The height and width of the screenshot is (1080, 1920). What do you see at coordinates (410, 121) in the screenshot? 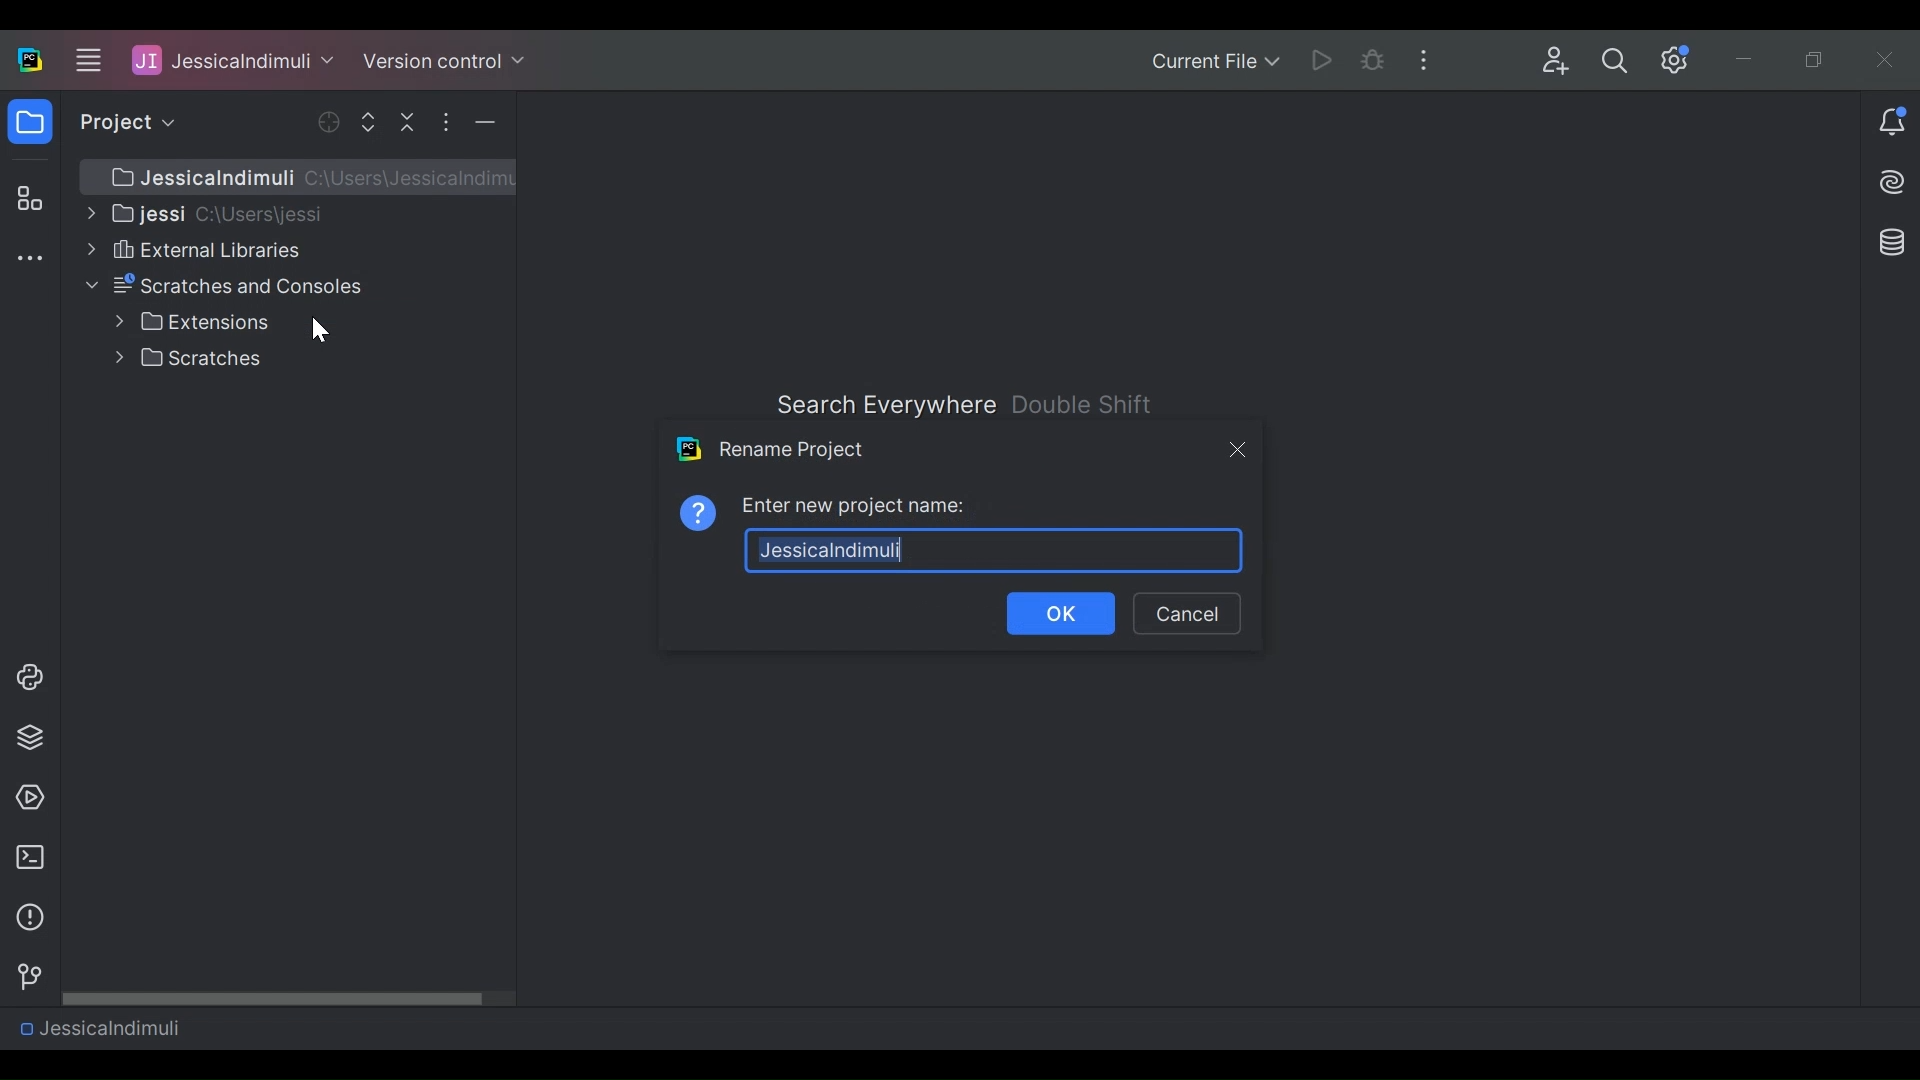
I see `Collapse All` at bounding box center [410, 121].